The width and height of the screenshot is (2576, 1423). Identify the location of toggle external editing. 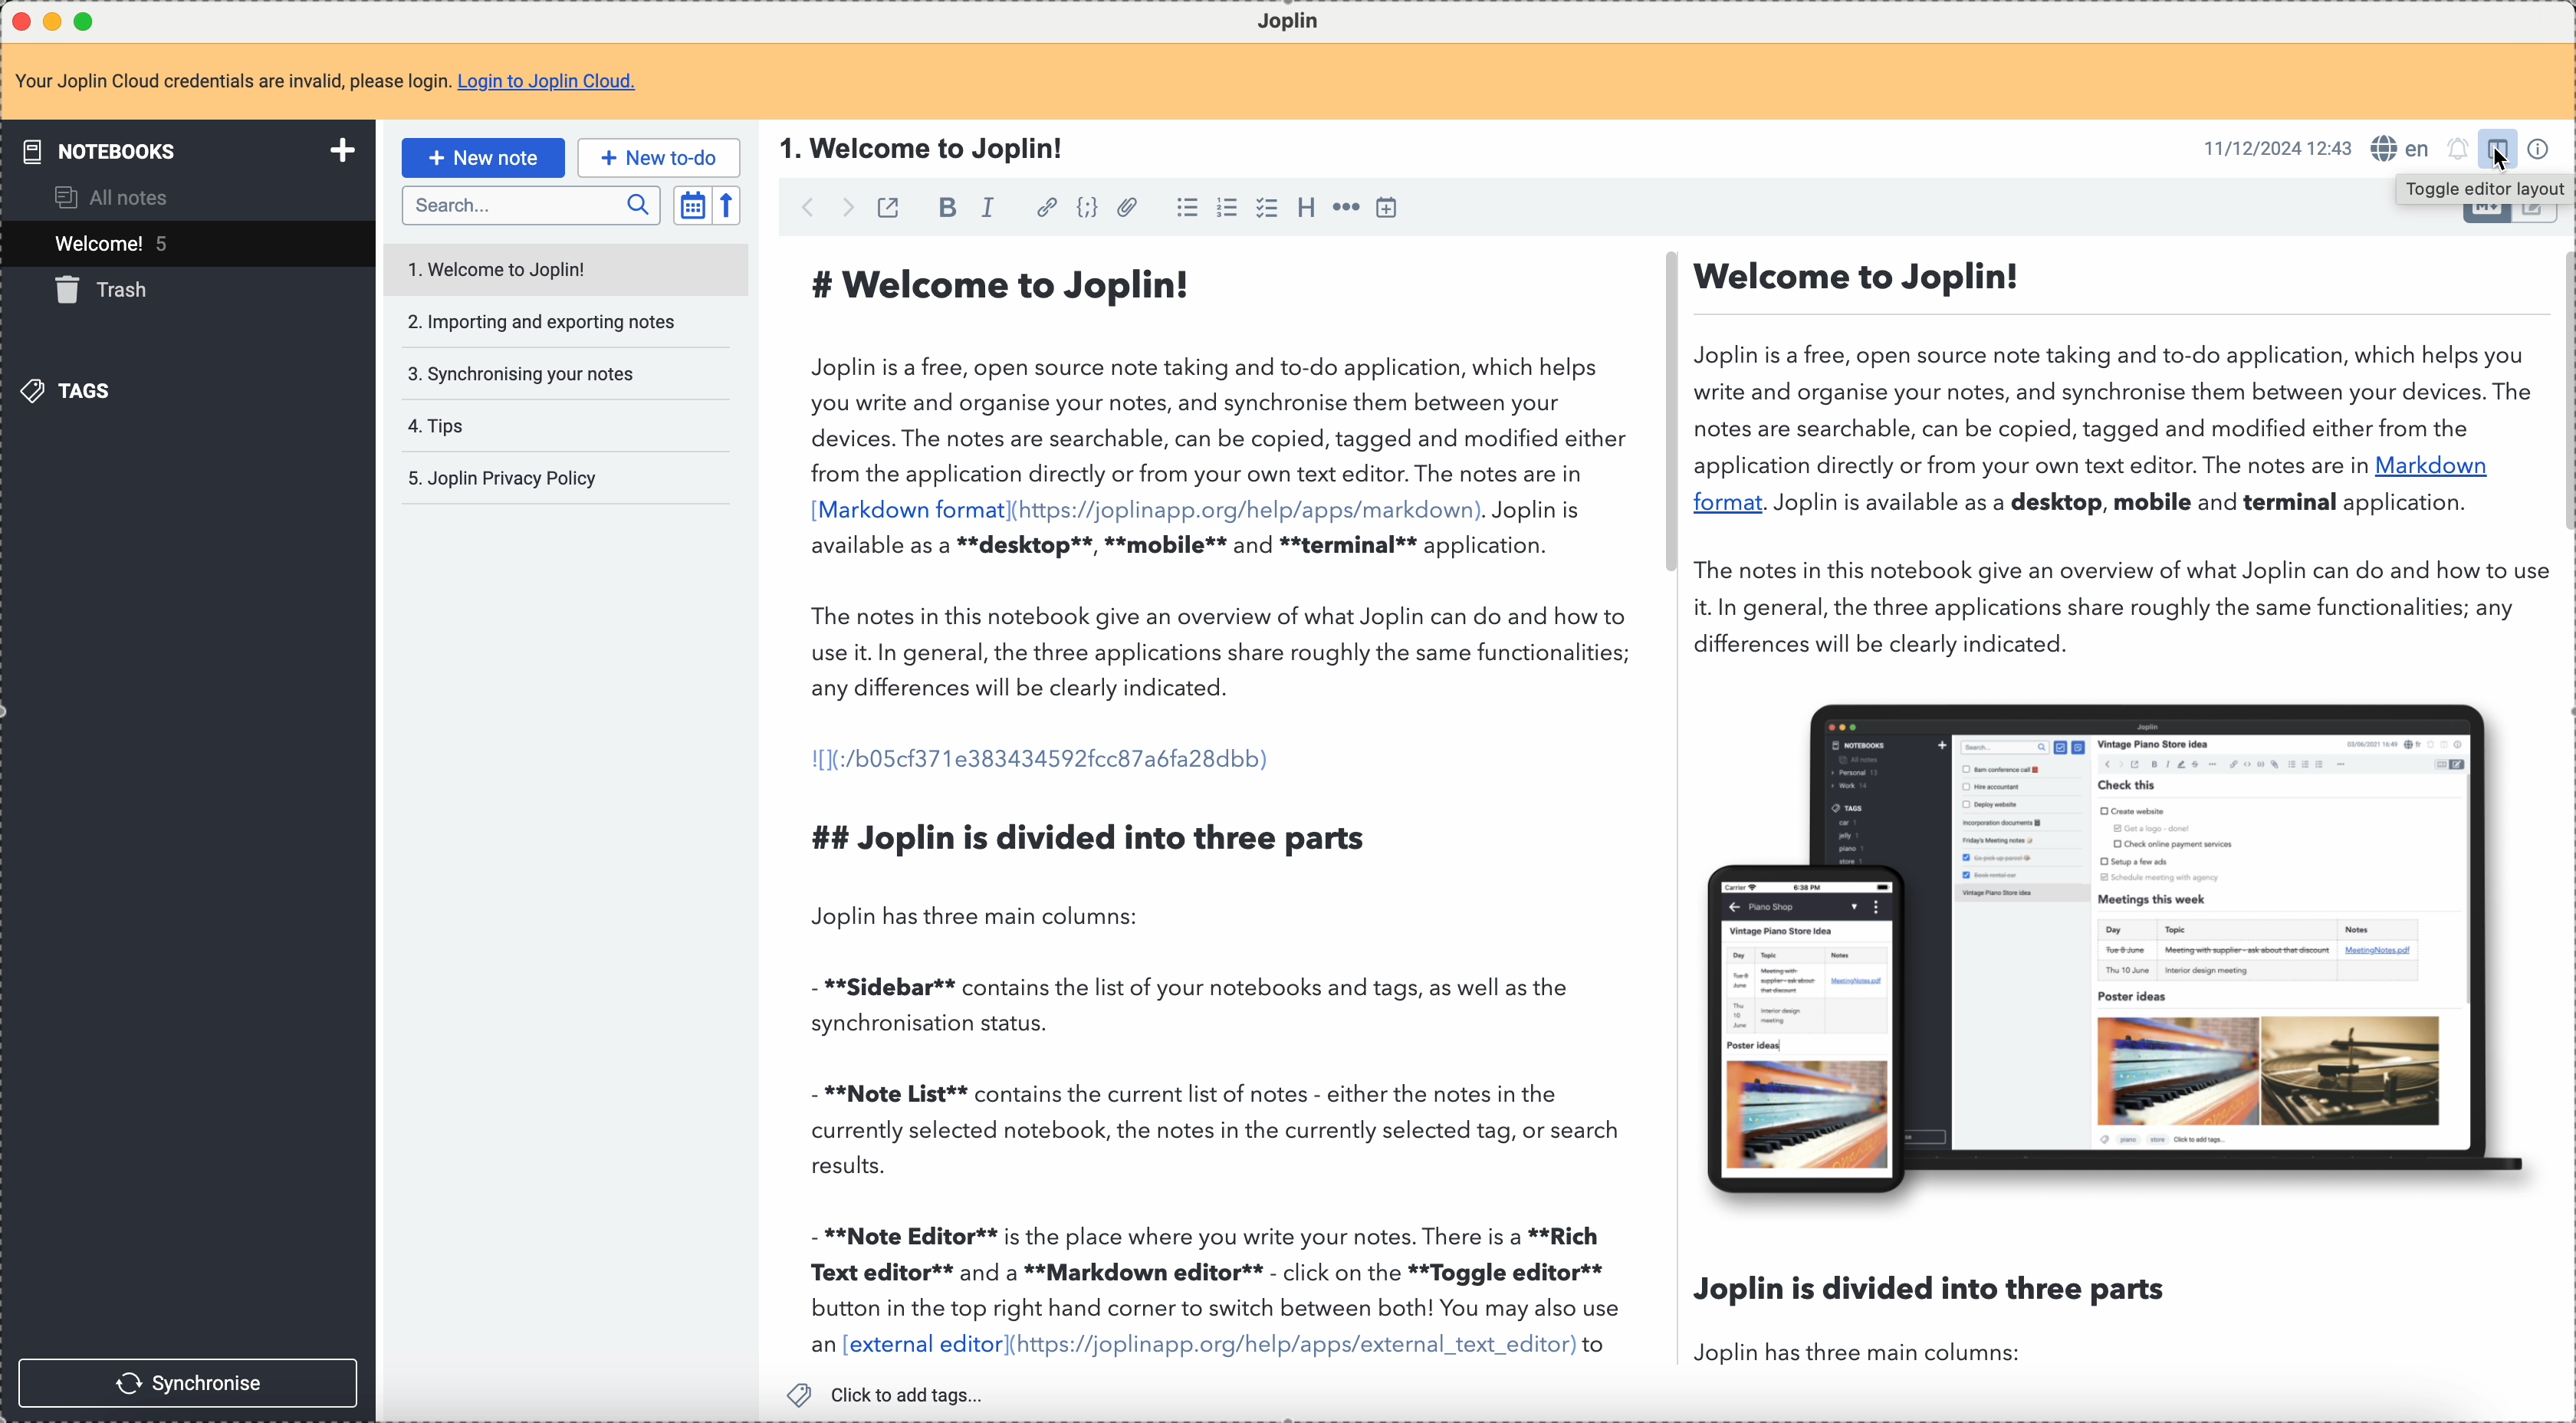
(892, 206).